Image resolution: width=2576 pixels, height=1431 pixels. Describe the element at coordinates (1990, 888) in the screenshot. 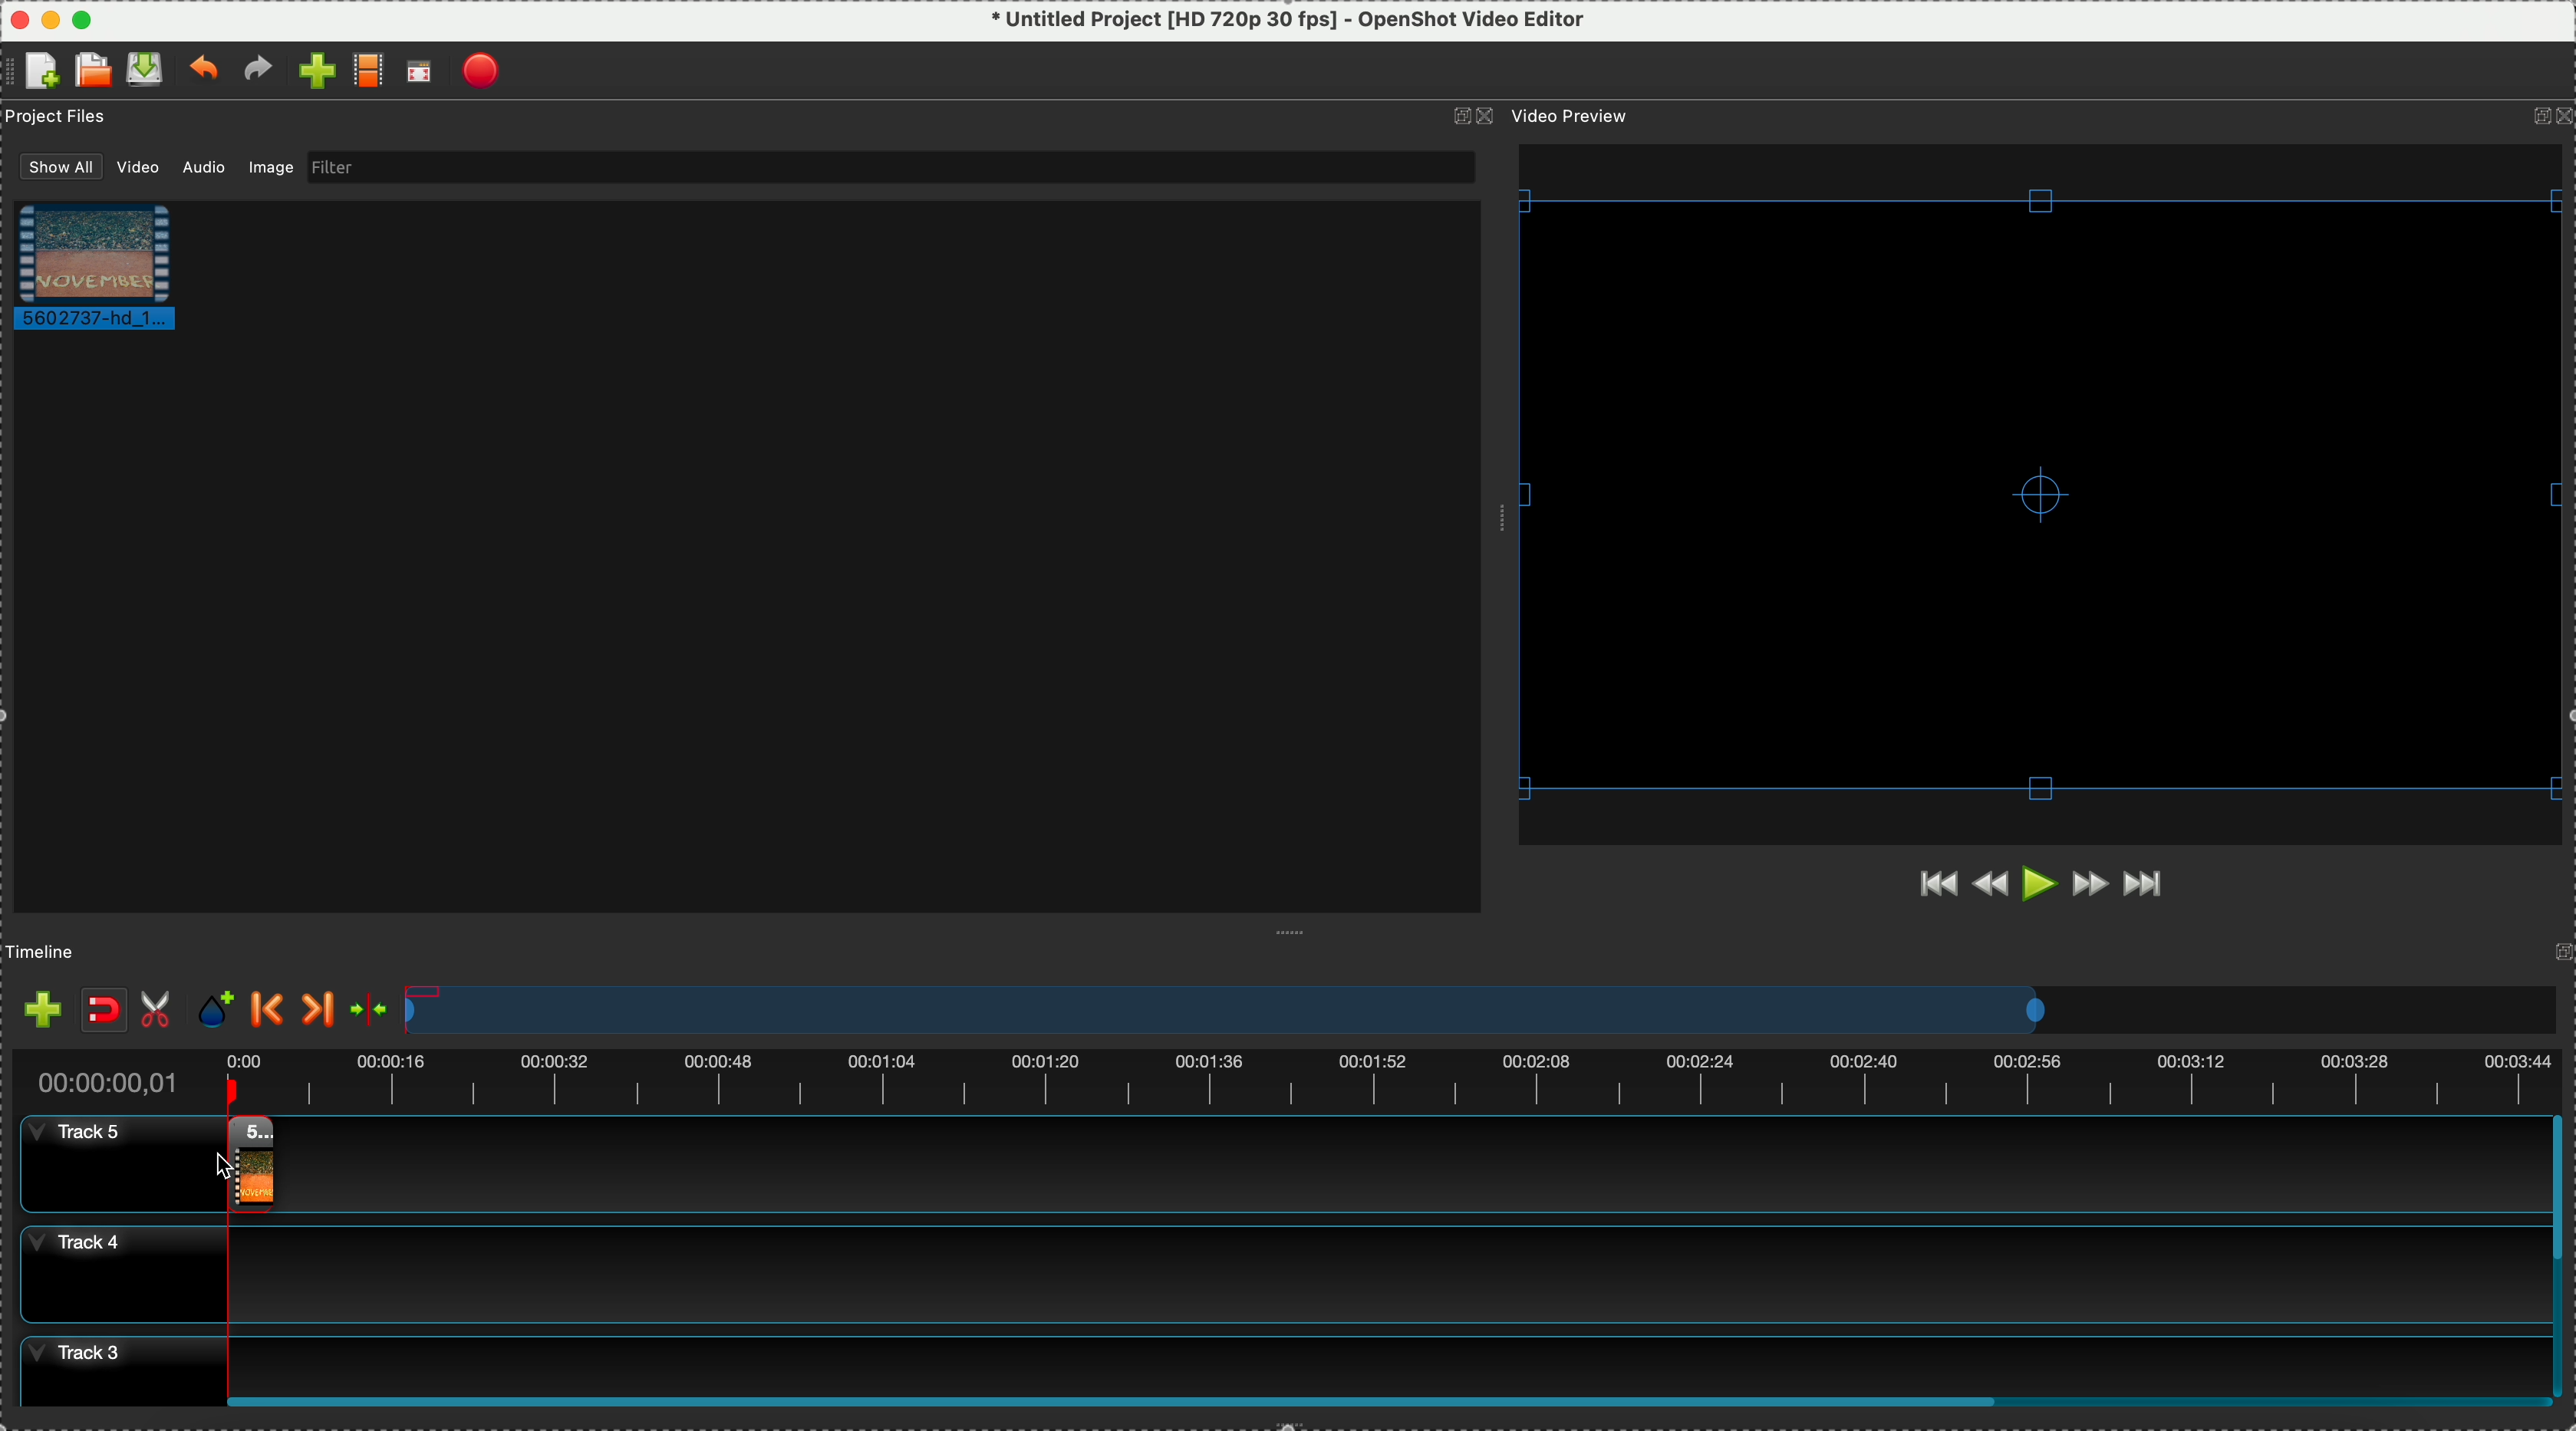

I see `rewind` at that location.